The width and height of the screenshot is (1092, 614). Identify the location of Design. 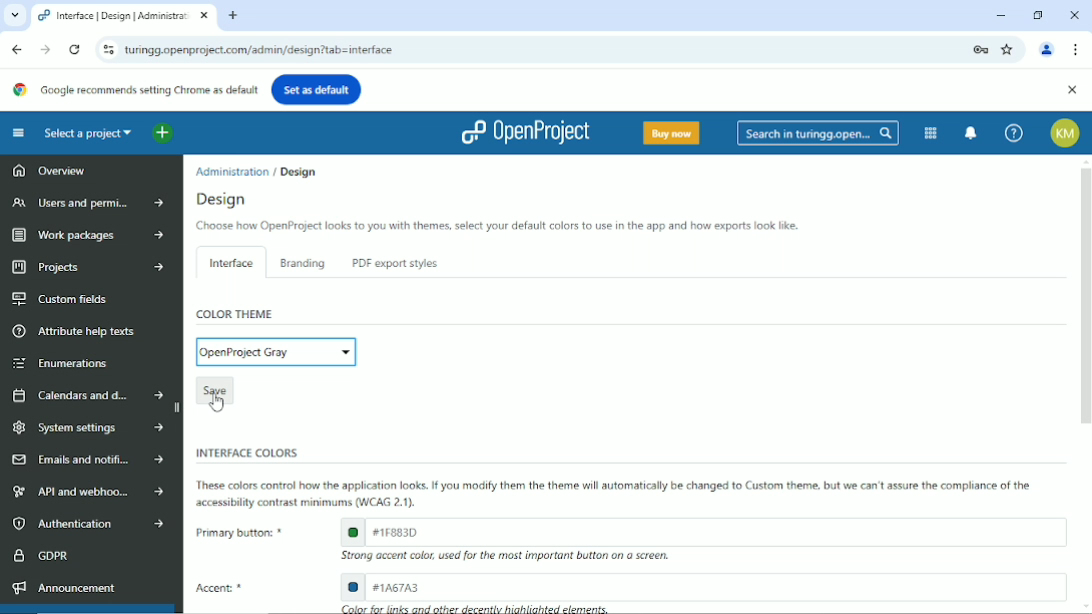
(226, 199).